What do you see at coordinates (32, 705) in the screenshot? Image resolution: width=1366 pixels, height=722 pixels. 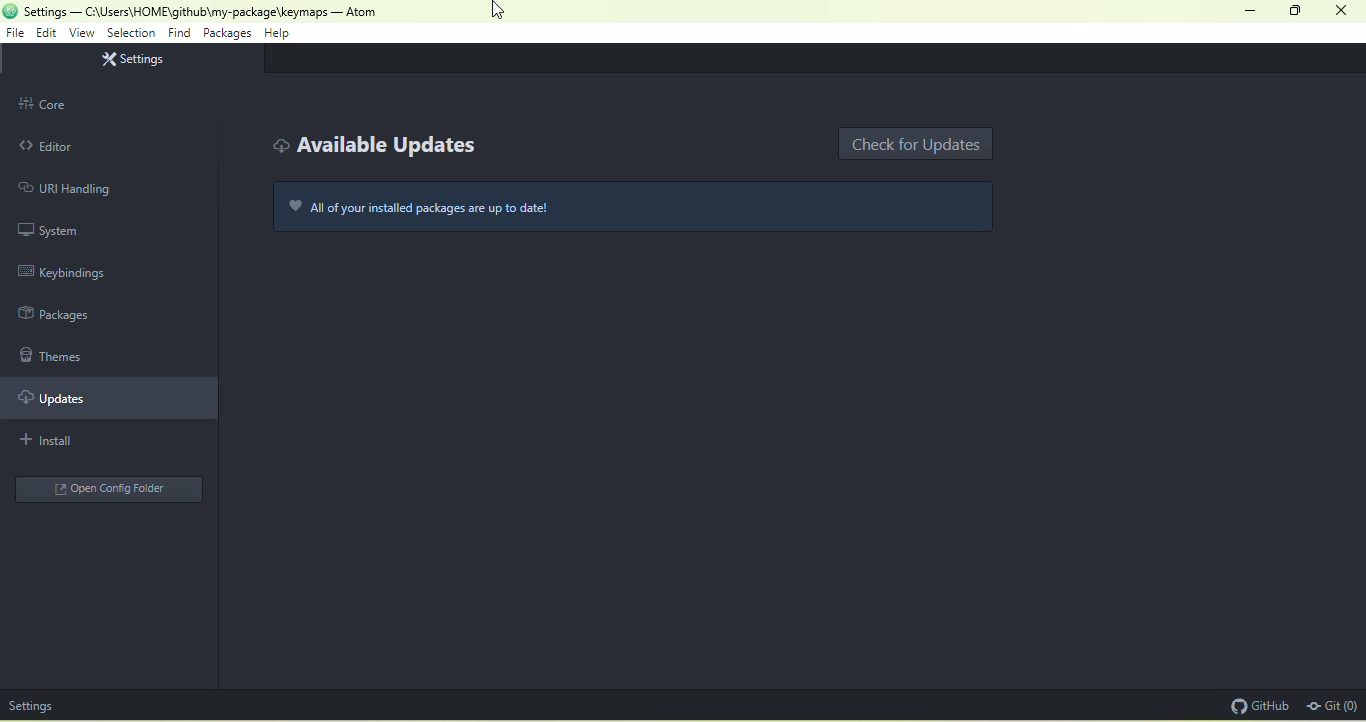 I see `settings` at bounding box center [32, 705].